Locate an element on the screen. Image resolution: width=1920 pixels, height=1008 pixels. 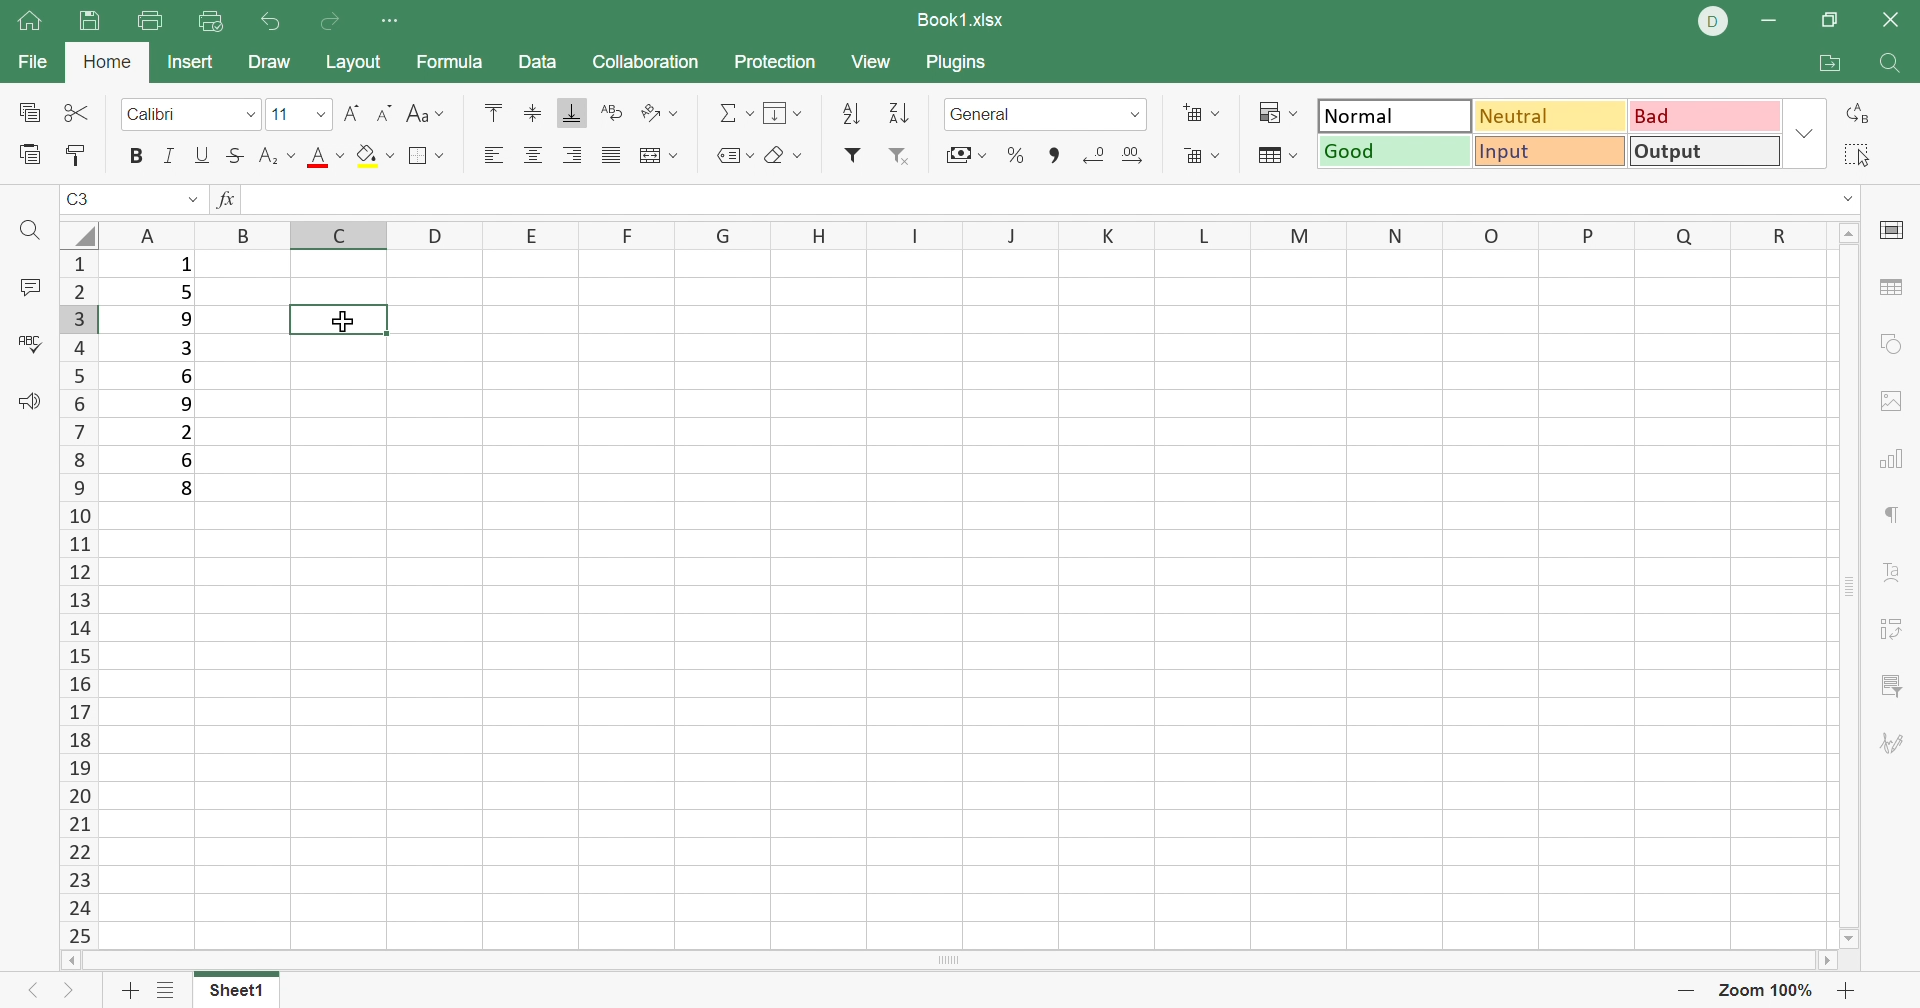
Scroll bar is located at coordinates (1849, 587).